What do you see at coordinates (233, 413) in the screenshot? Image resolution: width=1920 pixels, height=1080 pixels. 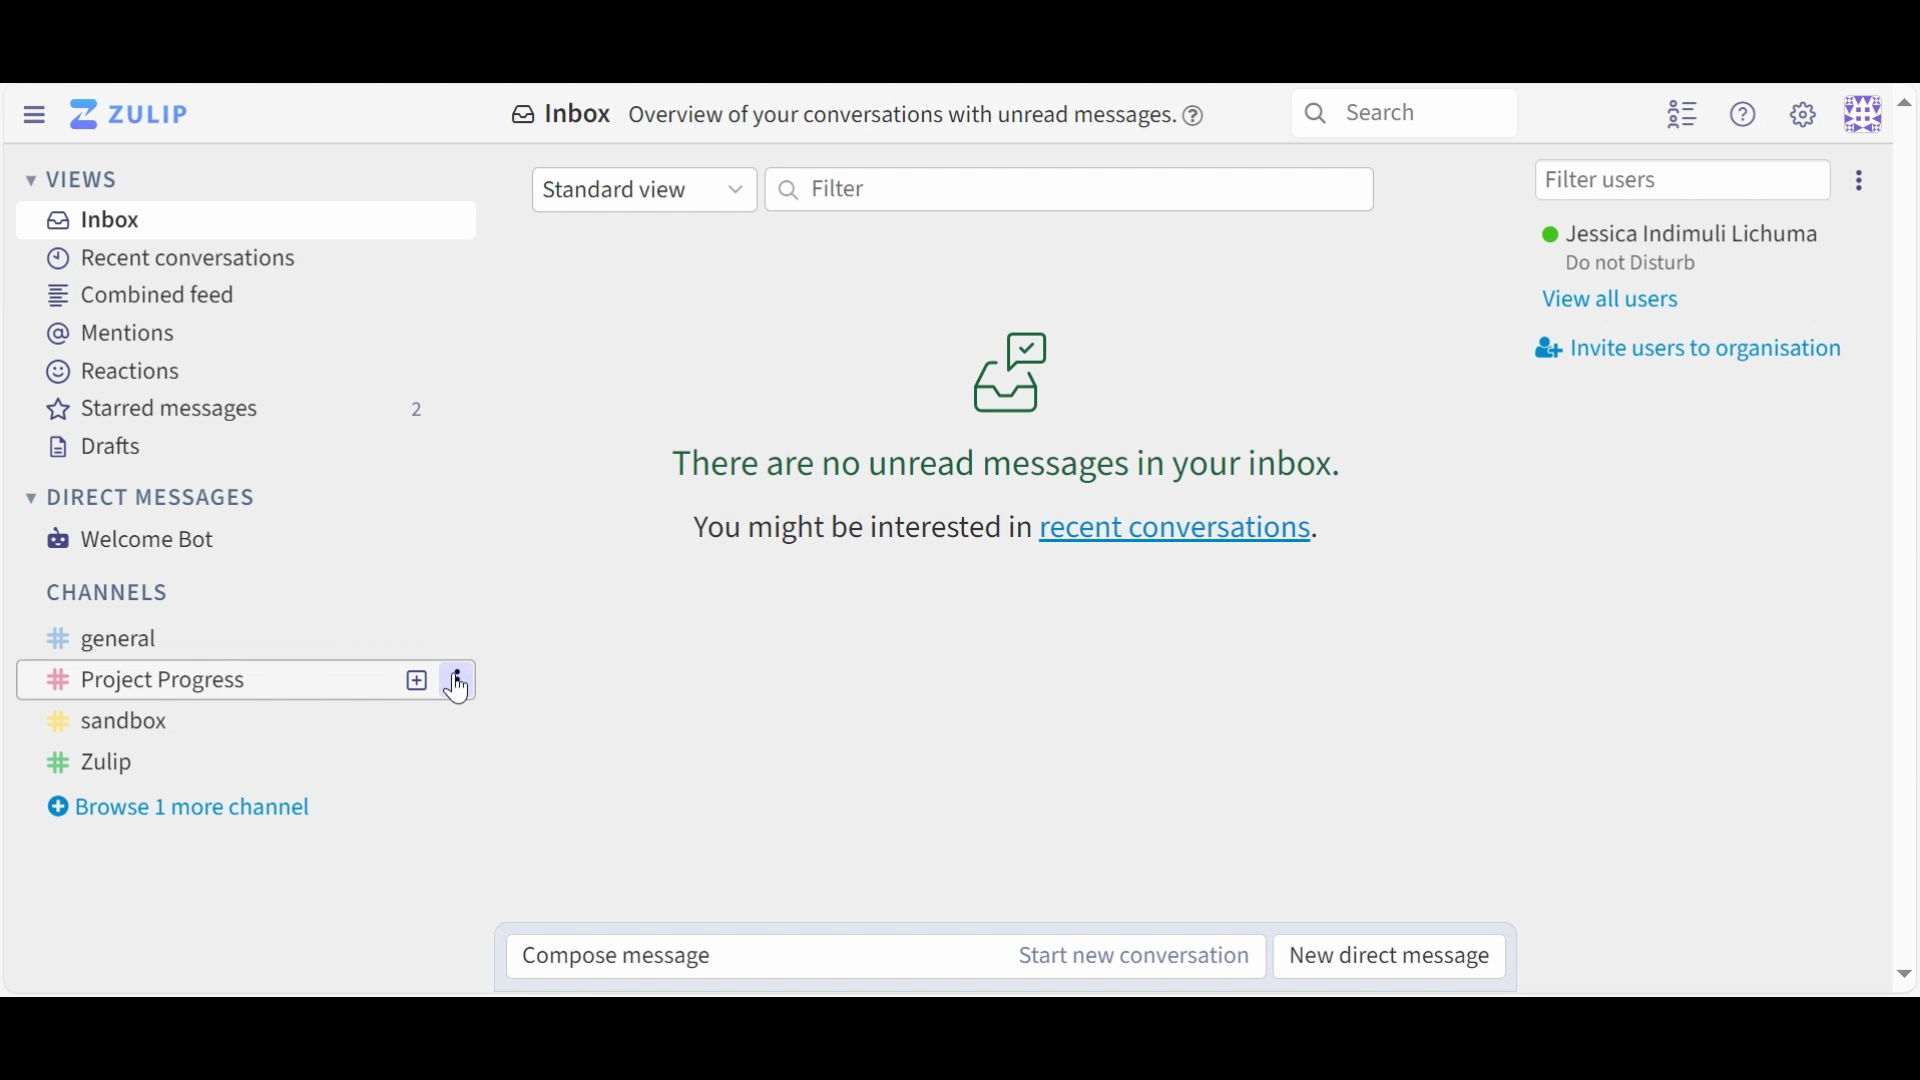 I see `Starred messages` at bounding box center [233, 413].